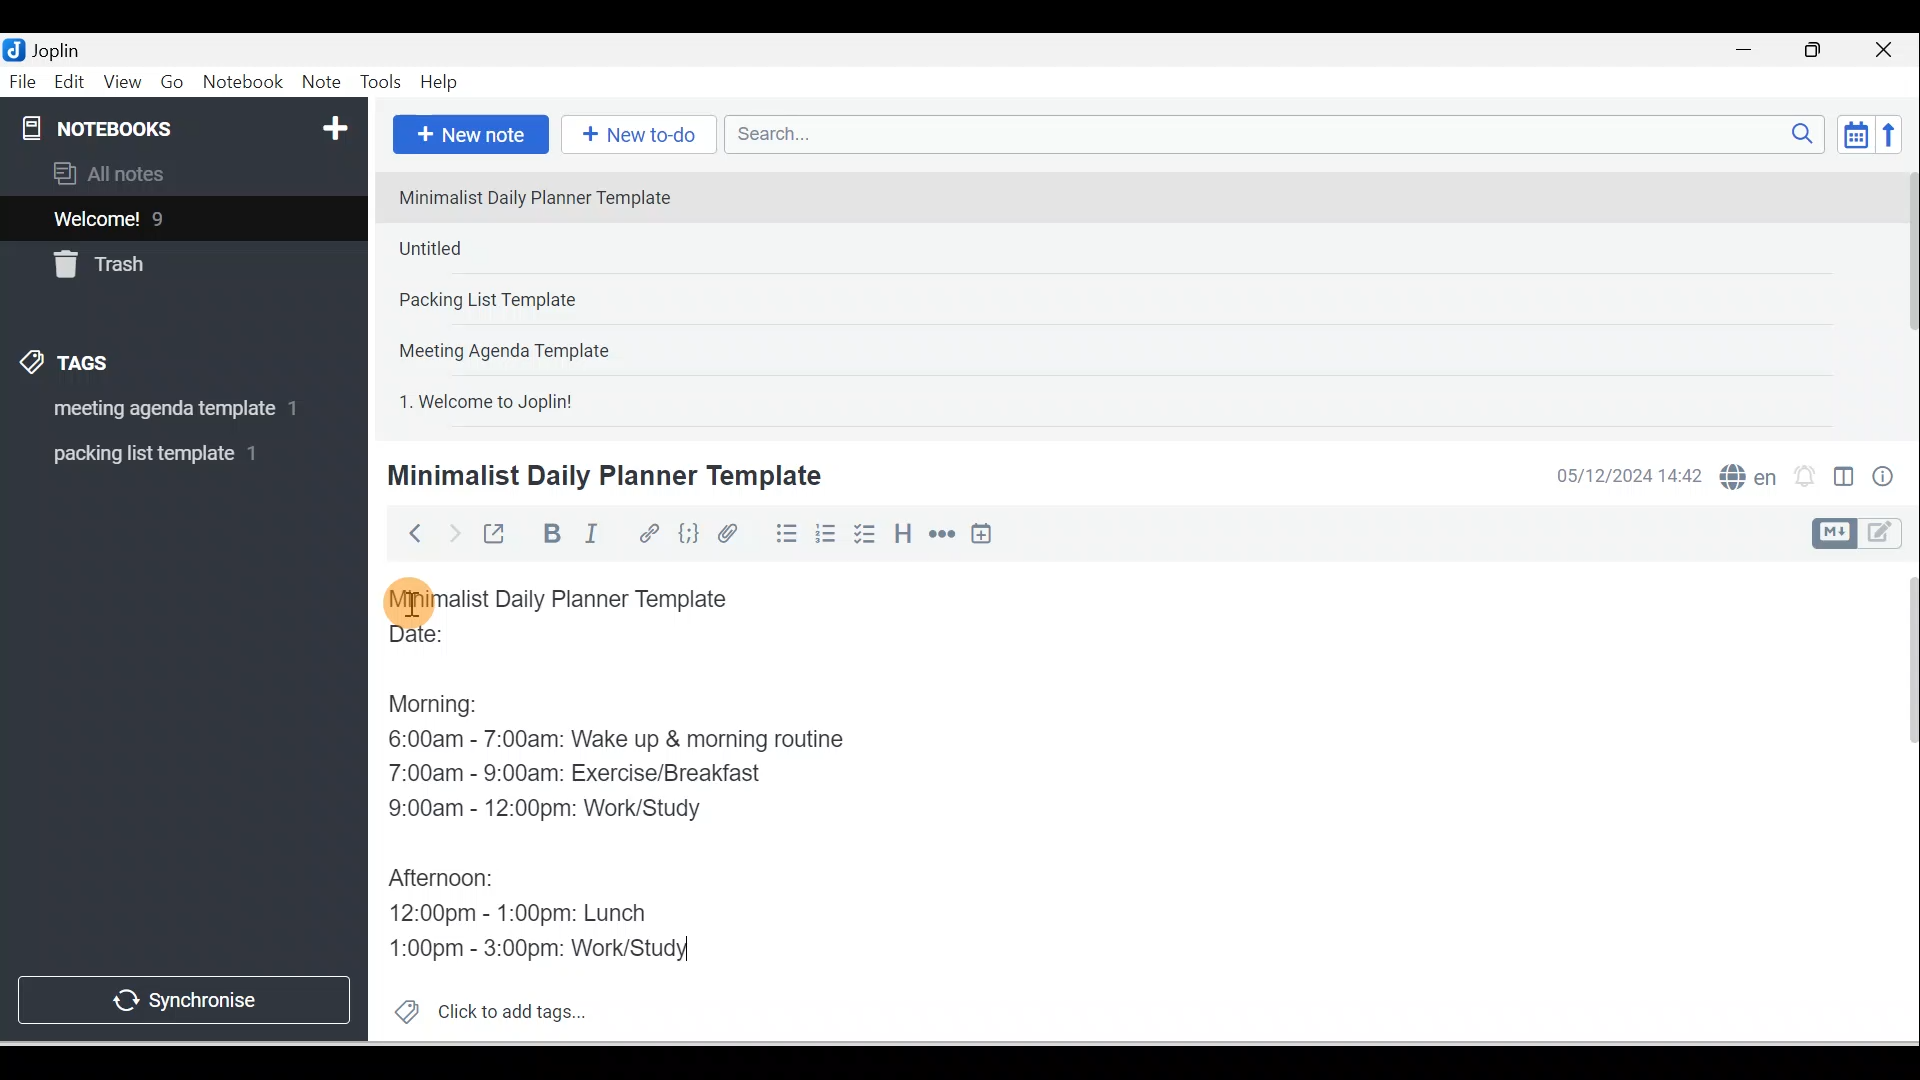 The image size is (1920, 1080). Describe the element at coordinates (448, 699) in the screenshot. I see `Morning:` at that location.